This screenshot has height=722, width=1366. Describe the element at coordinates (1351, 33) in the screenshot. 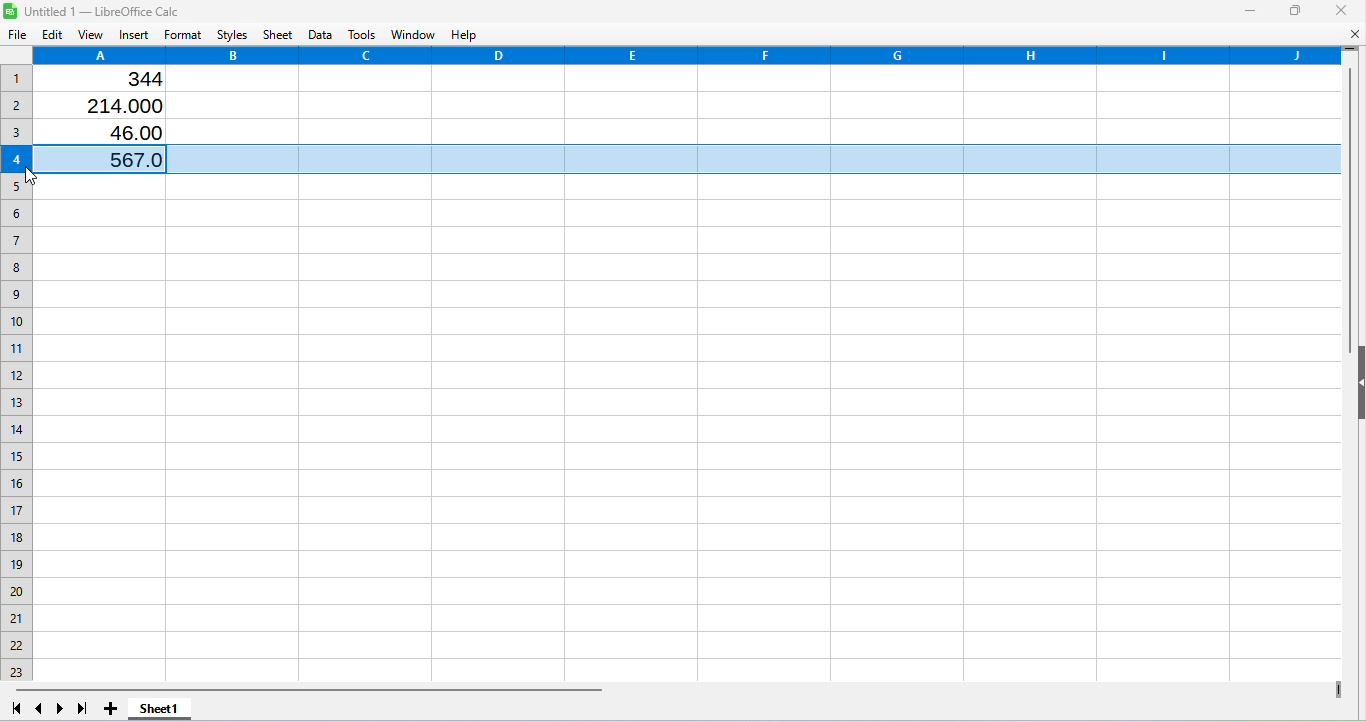

I see `Close document` at that location.